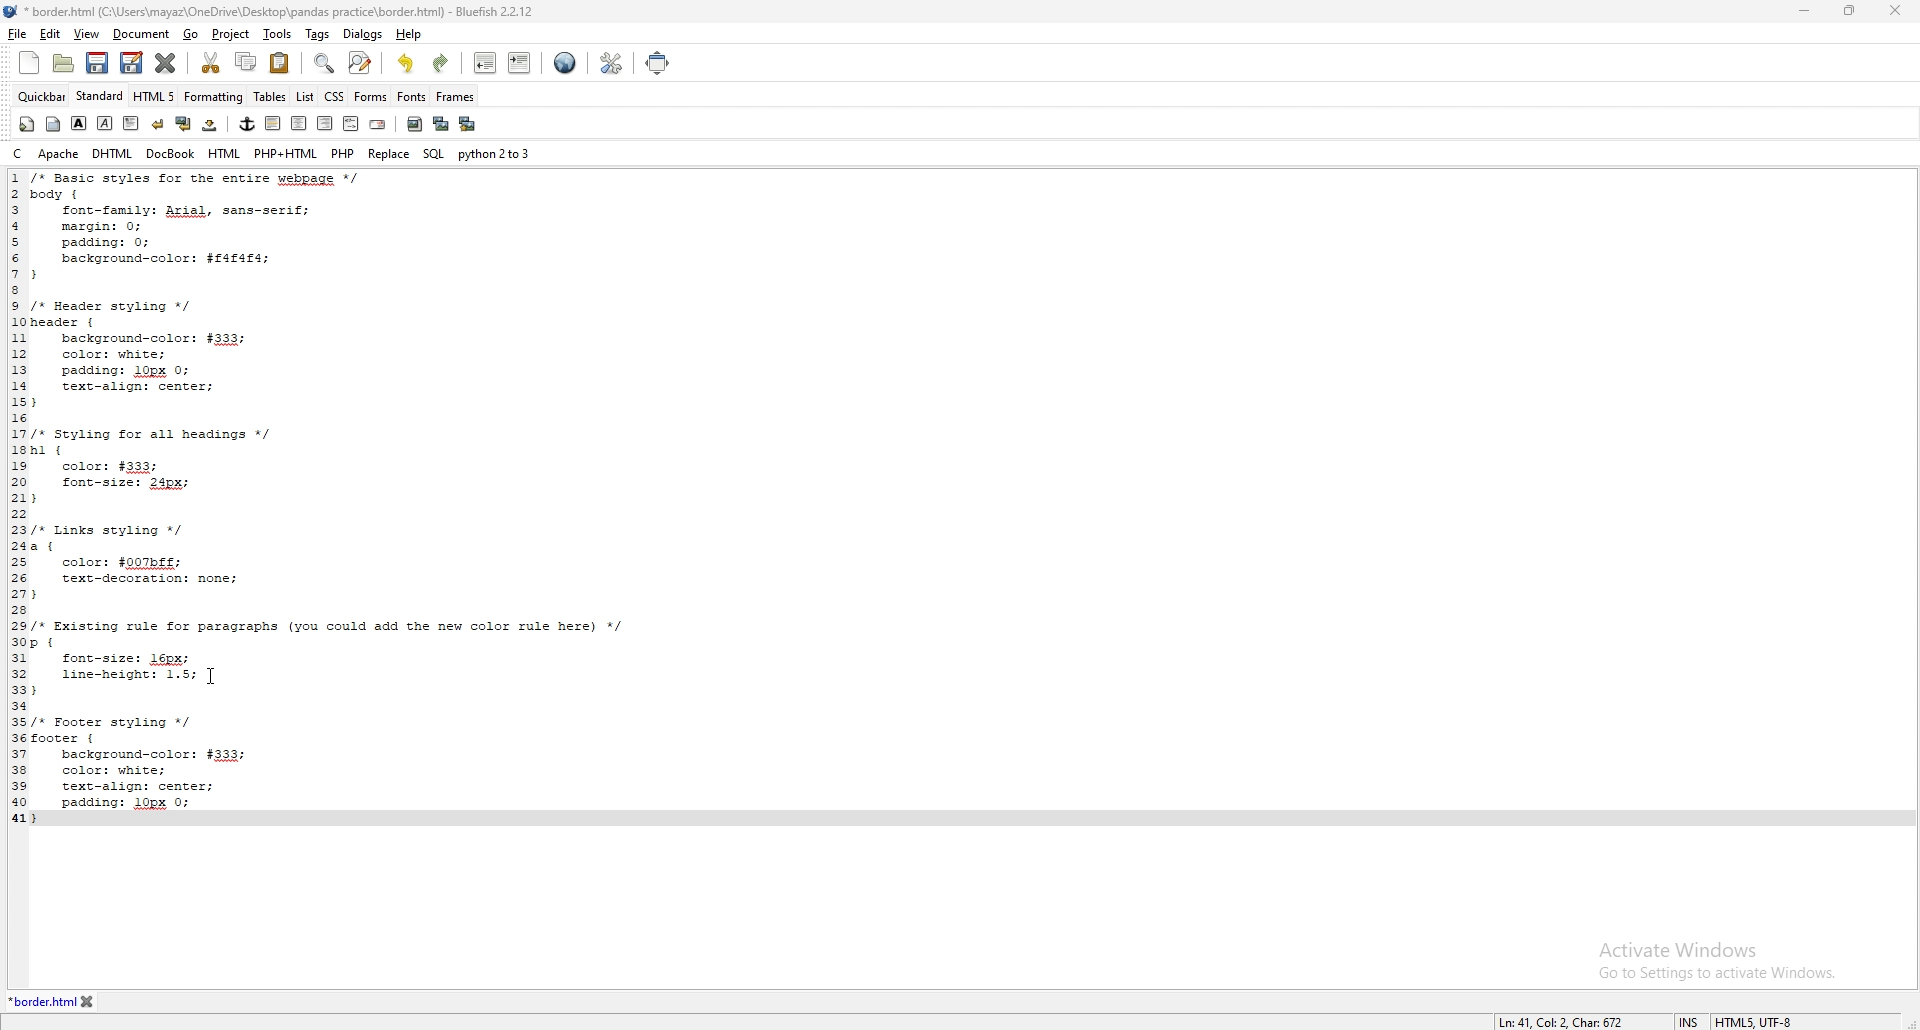  What do you see at coordinates (412, 96) in the screenshot?
I see `fonts` at bounding box center [412, 96].